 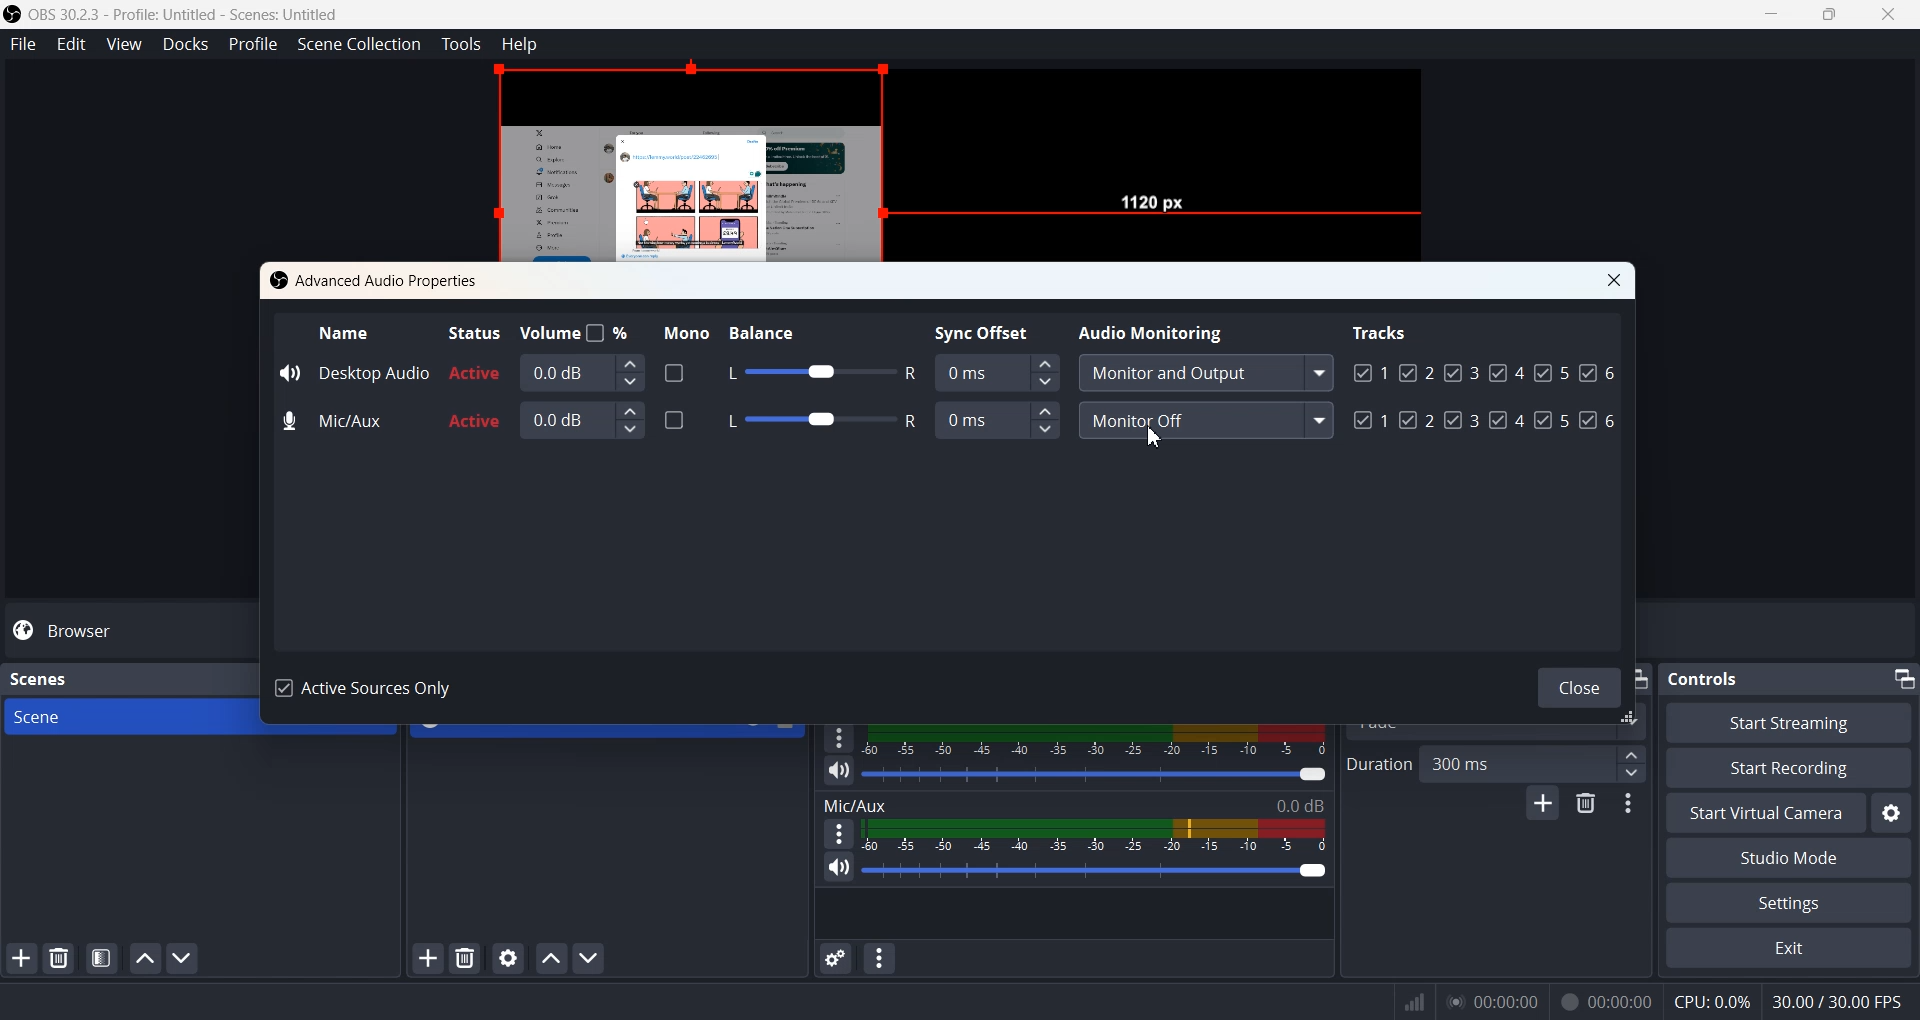 What do you see at coordinates (468, 958) in the screenshot?
I see `Delete selected sources` at bounding box center [468, 958].